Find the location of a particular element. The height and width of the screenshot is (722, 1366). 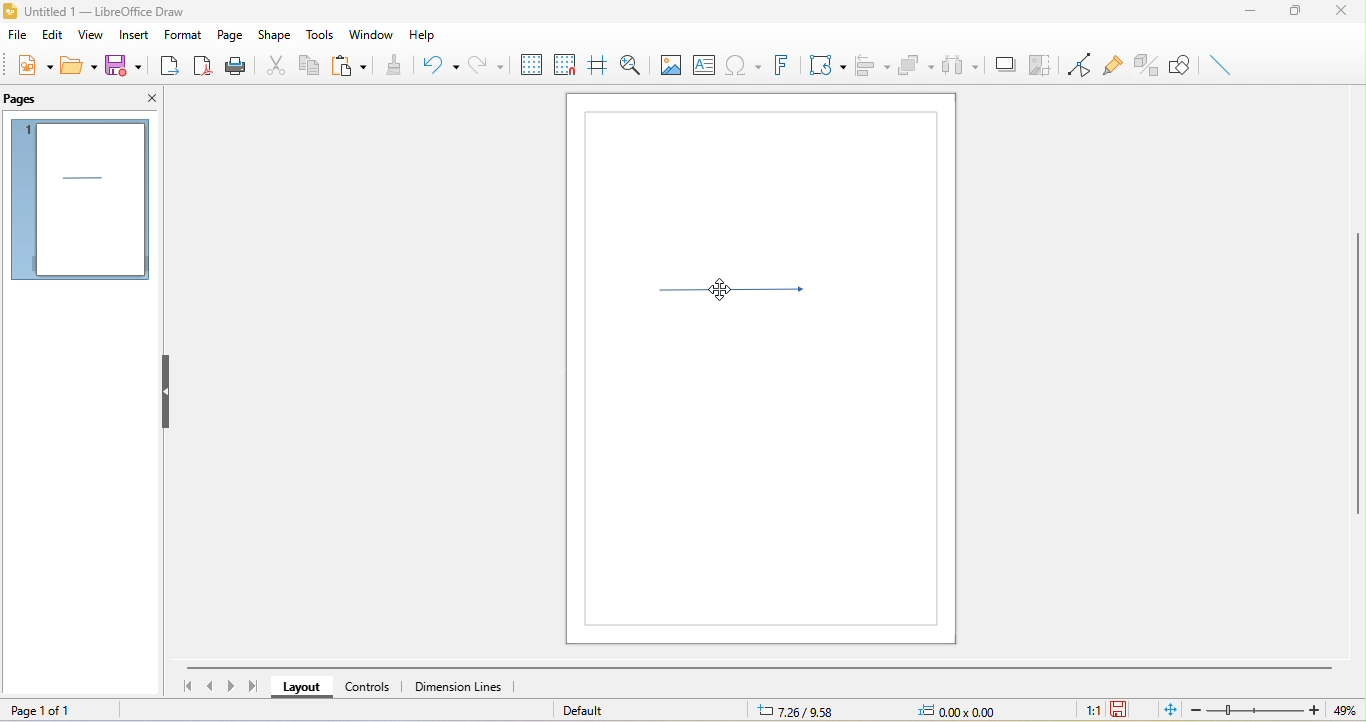

show draw function is located at coordinates (1181, 66).